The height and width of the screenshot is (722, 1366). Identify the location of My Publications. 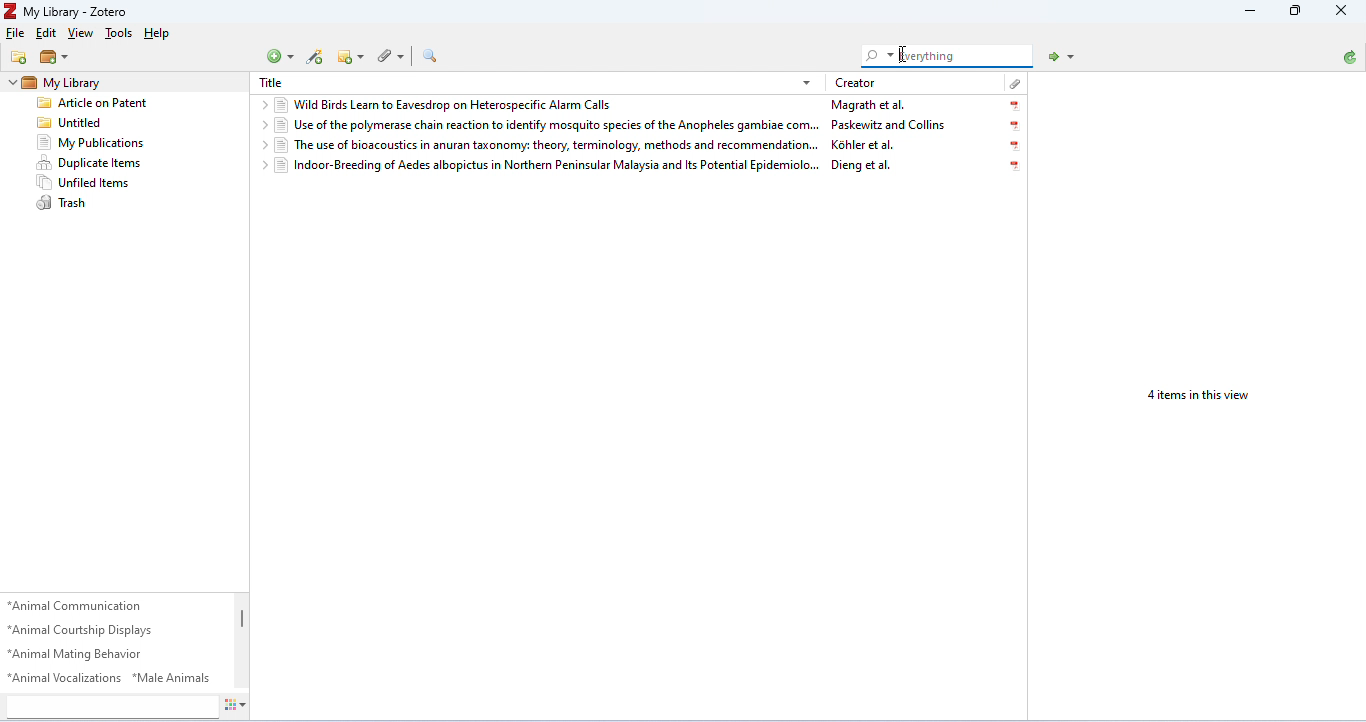
(106, 143).